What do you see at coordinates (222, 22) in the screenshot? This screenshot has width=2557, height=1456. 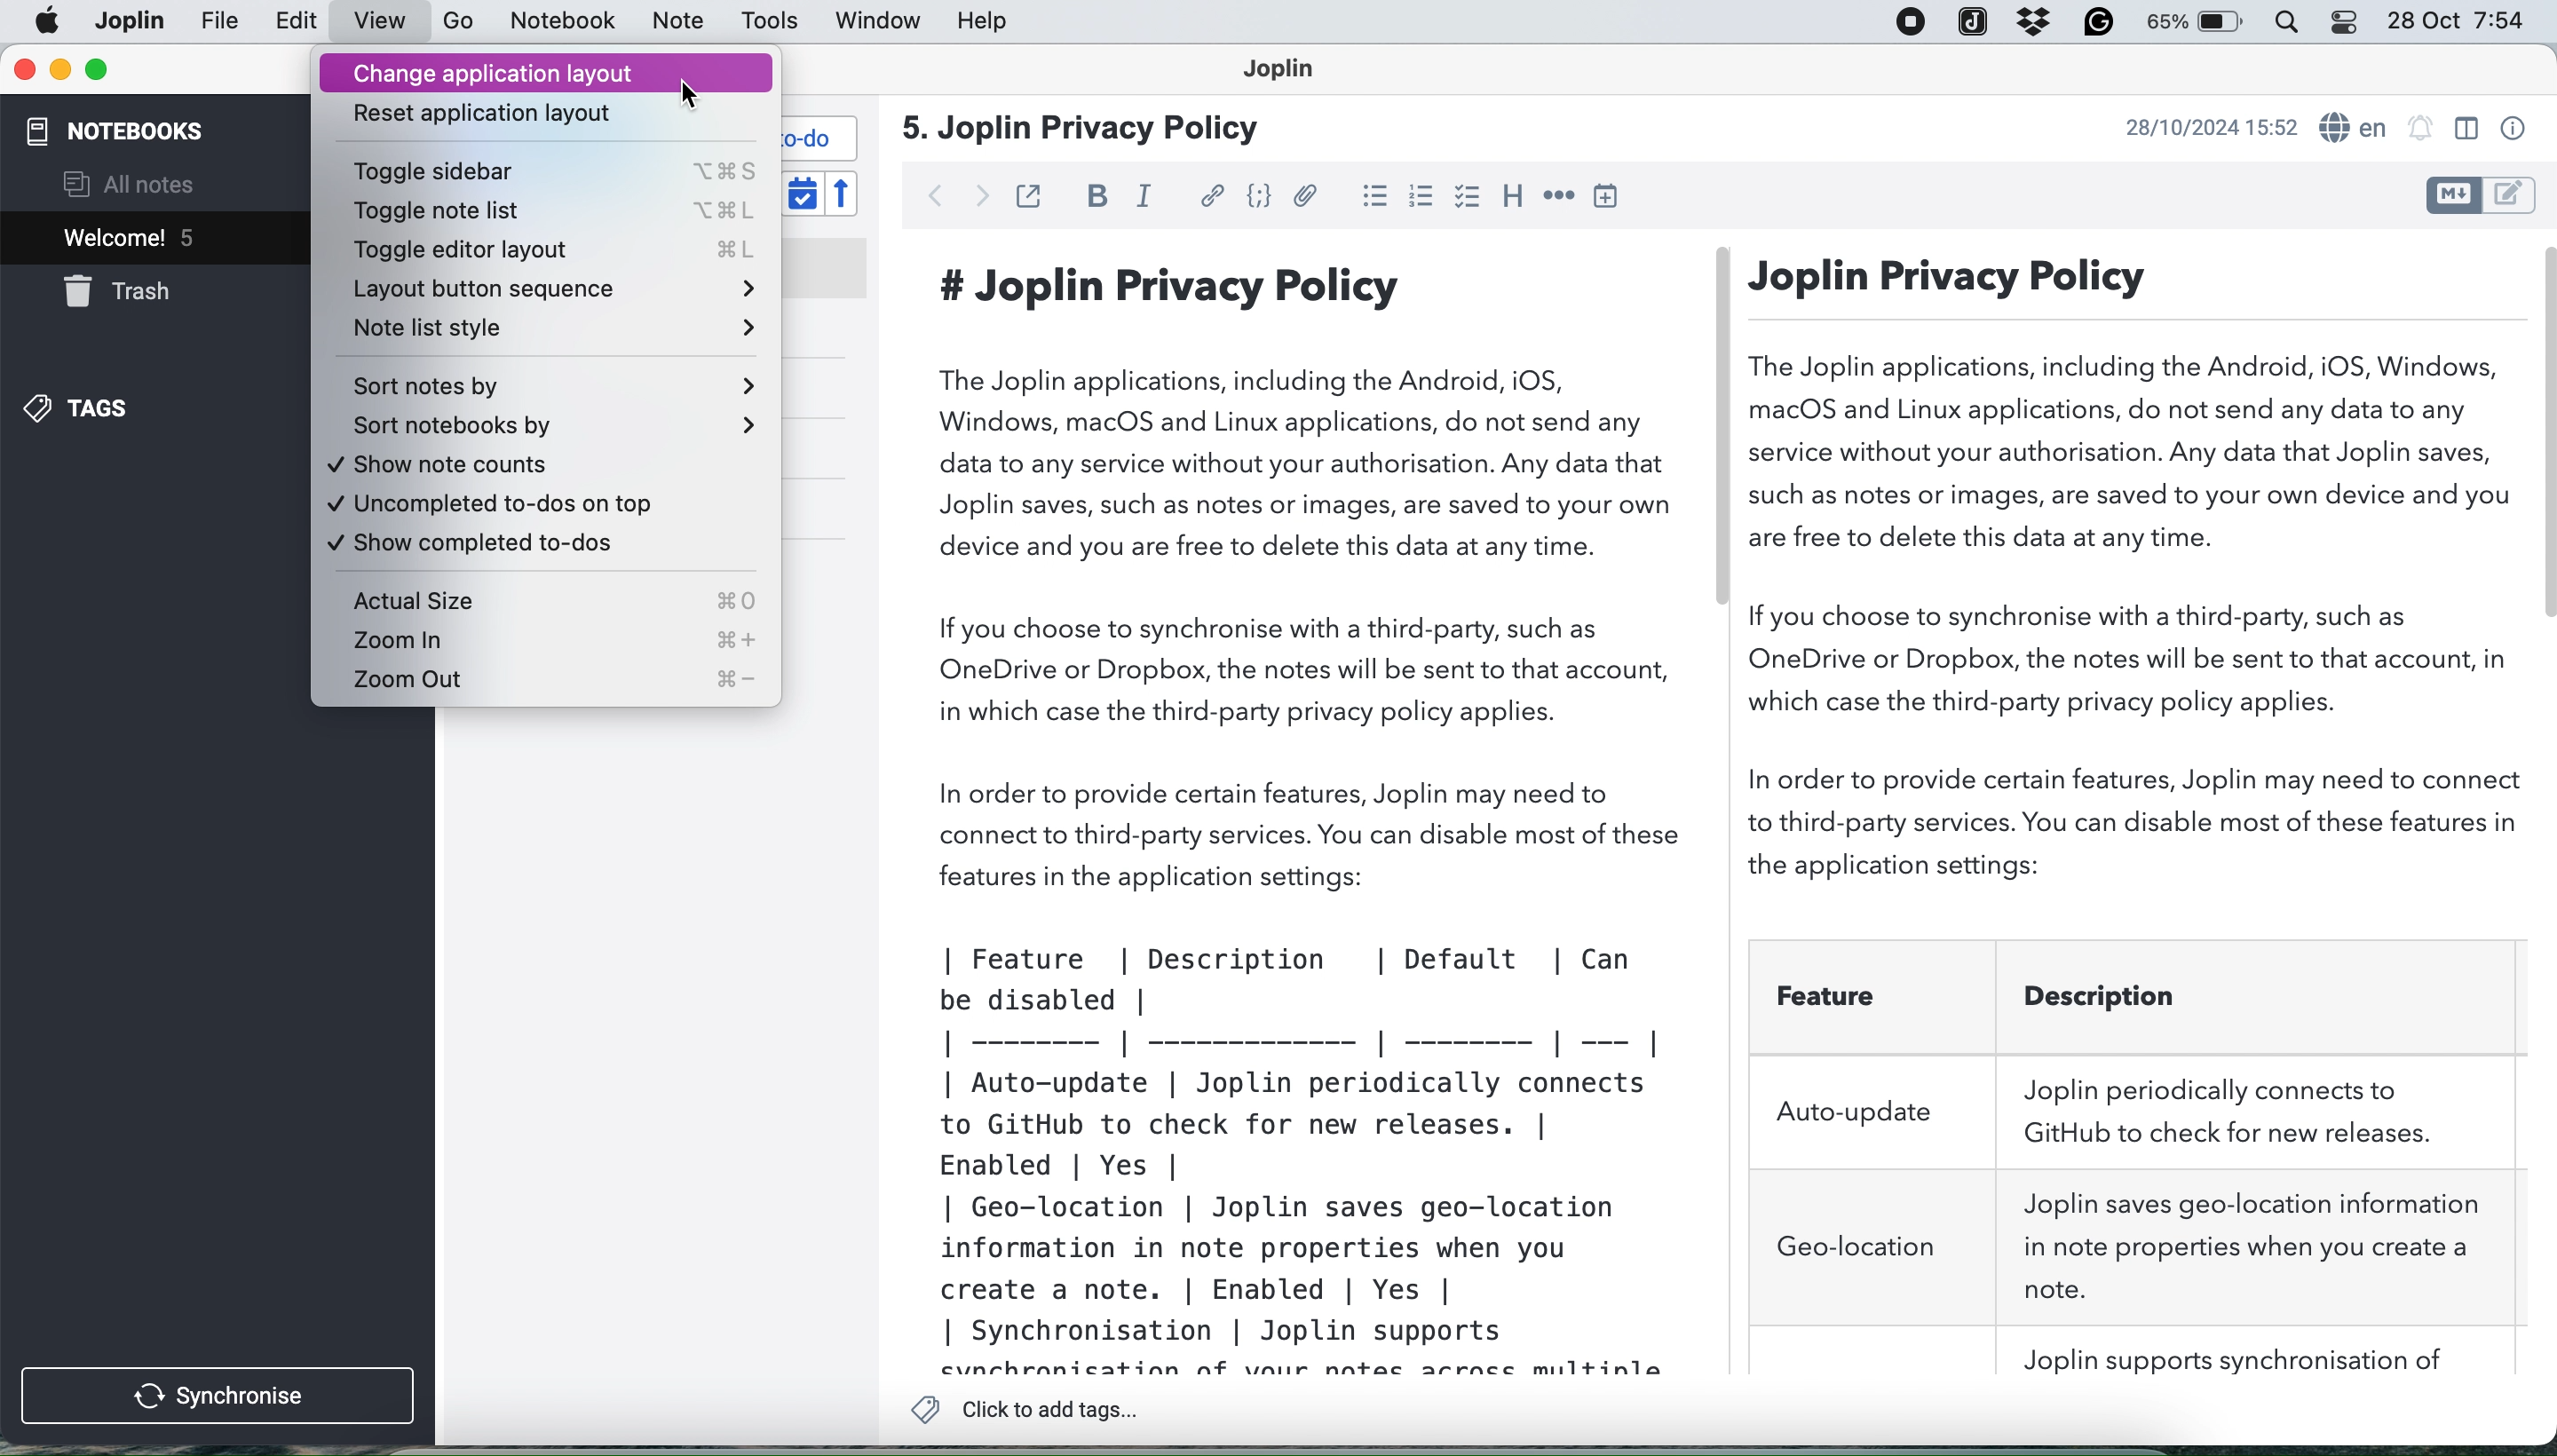 I see `joplin` at bounding box center [222, 22].